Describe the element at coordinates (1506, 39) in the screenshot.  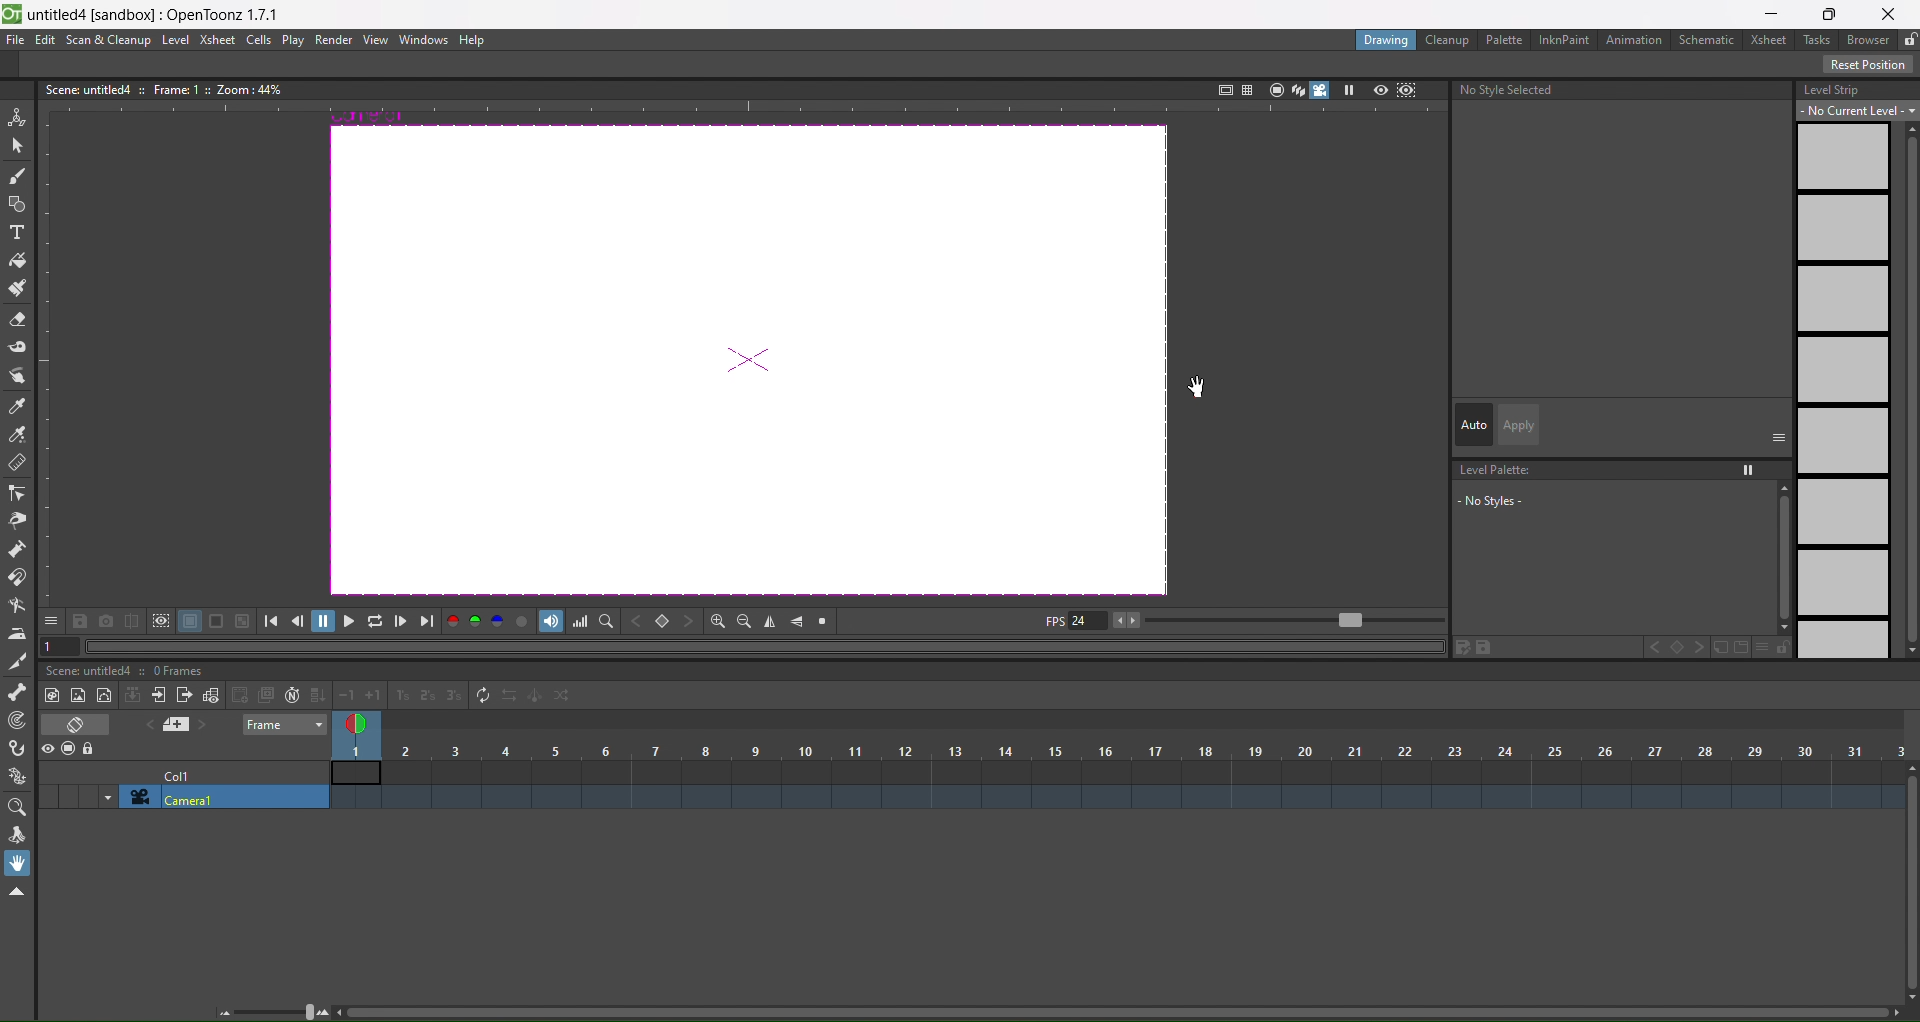
I see `palette` at that location.